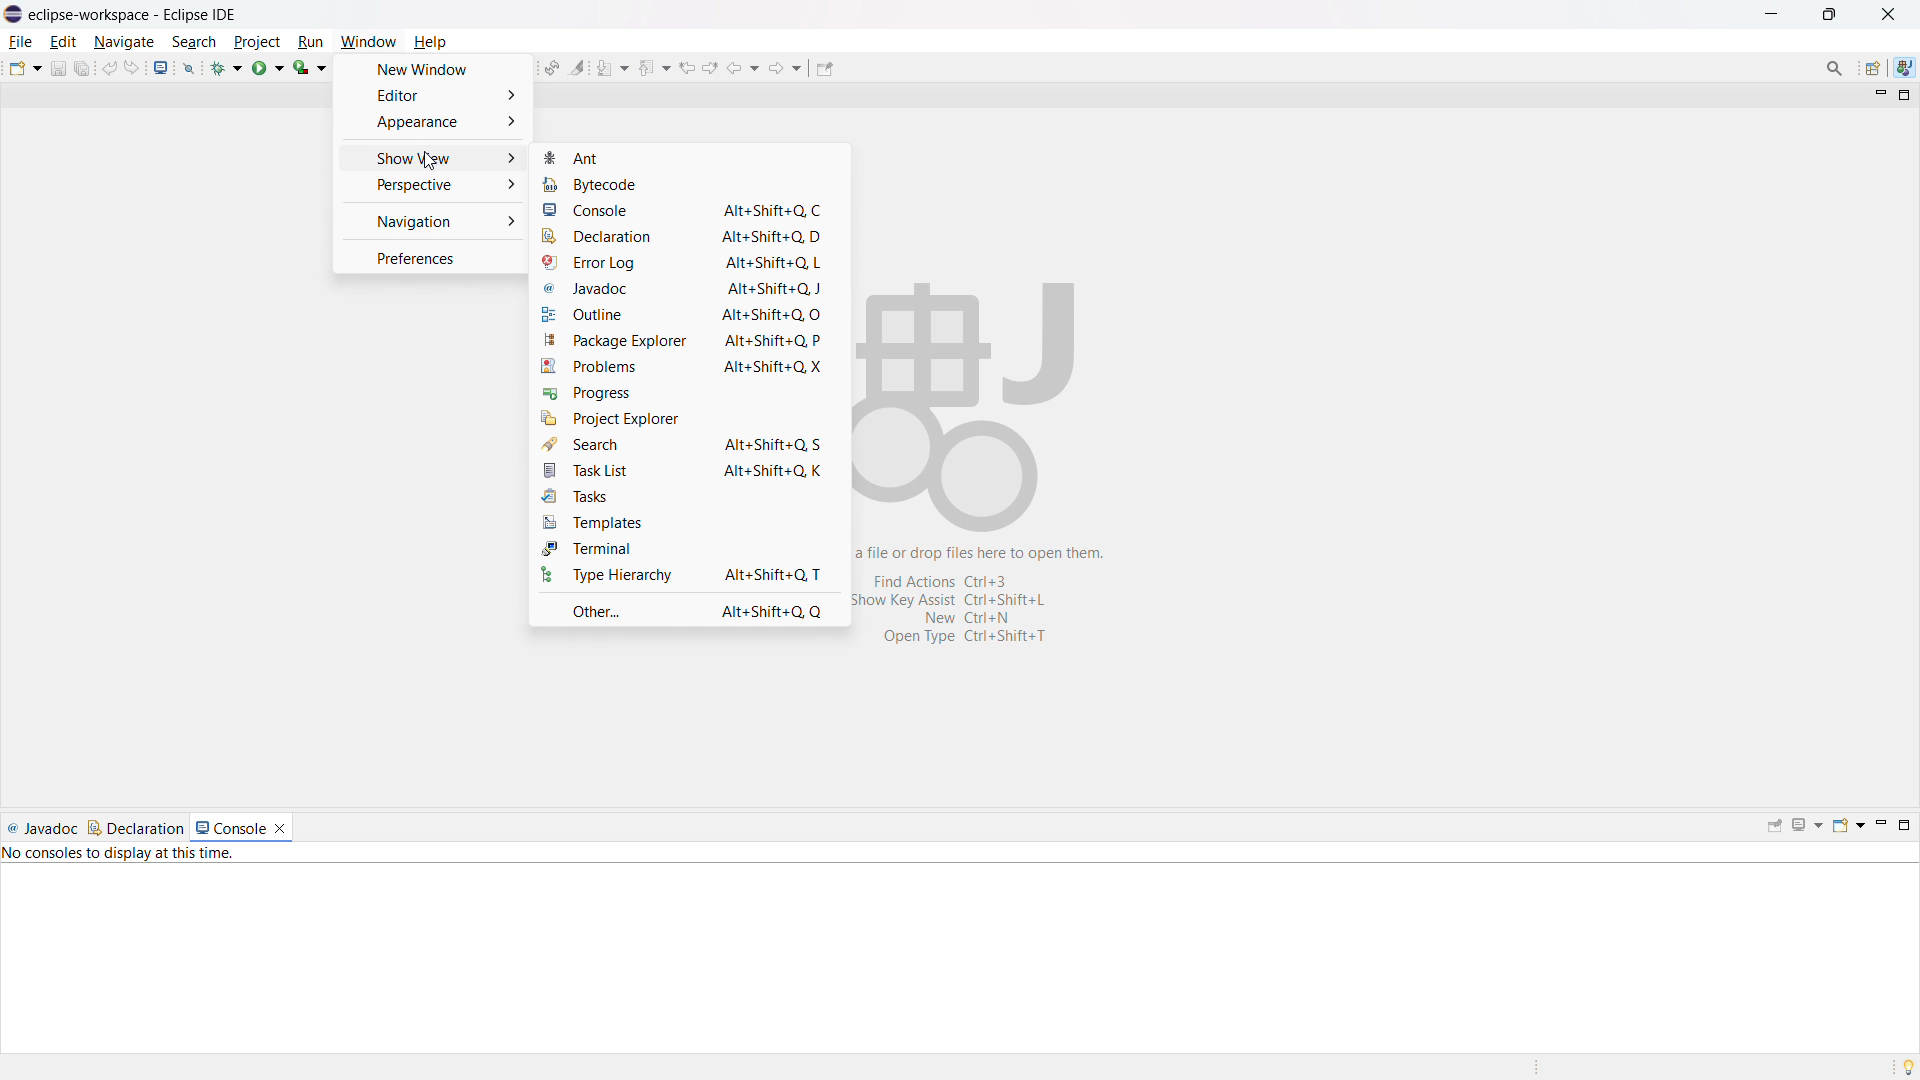 The height and width of the screenshot is (1080, 1920). What do you see at coordinates (688, 185) in the screenshot?
I see `bytecode` at bounding box center [688, 185].